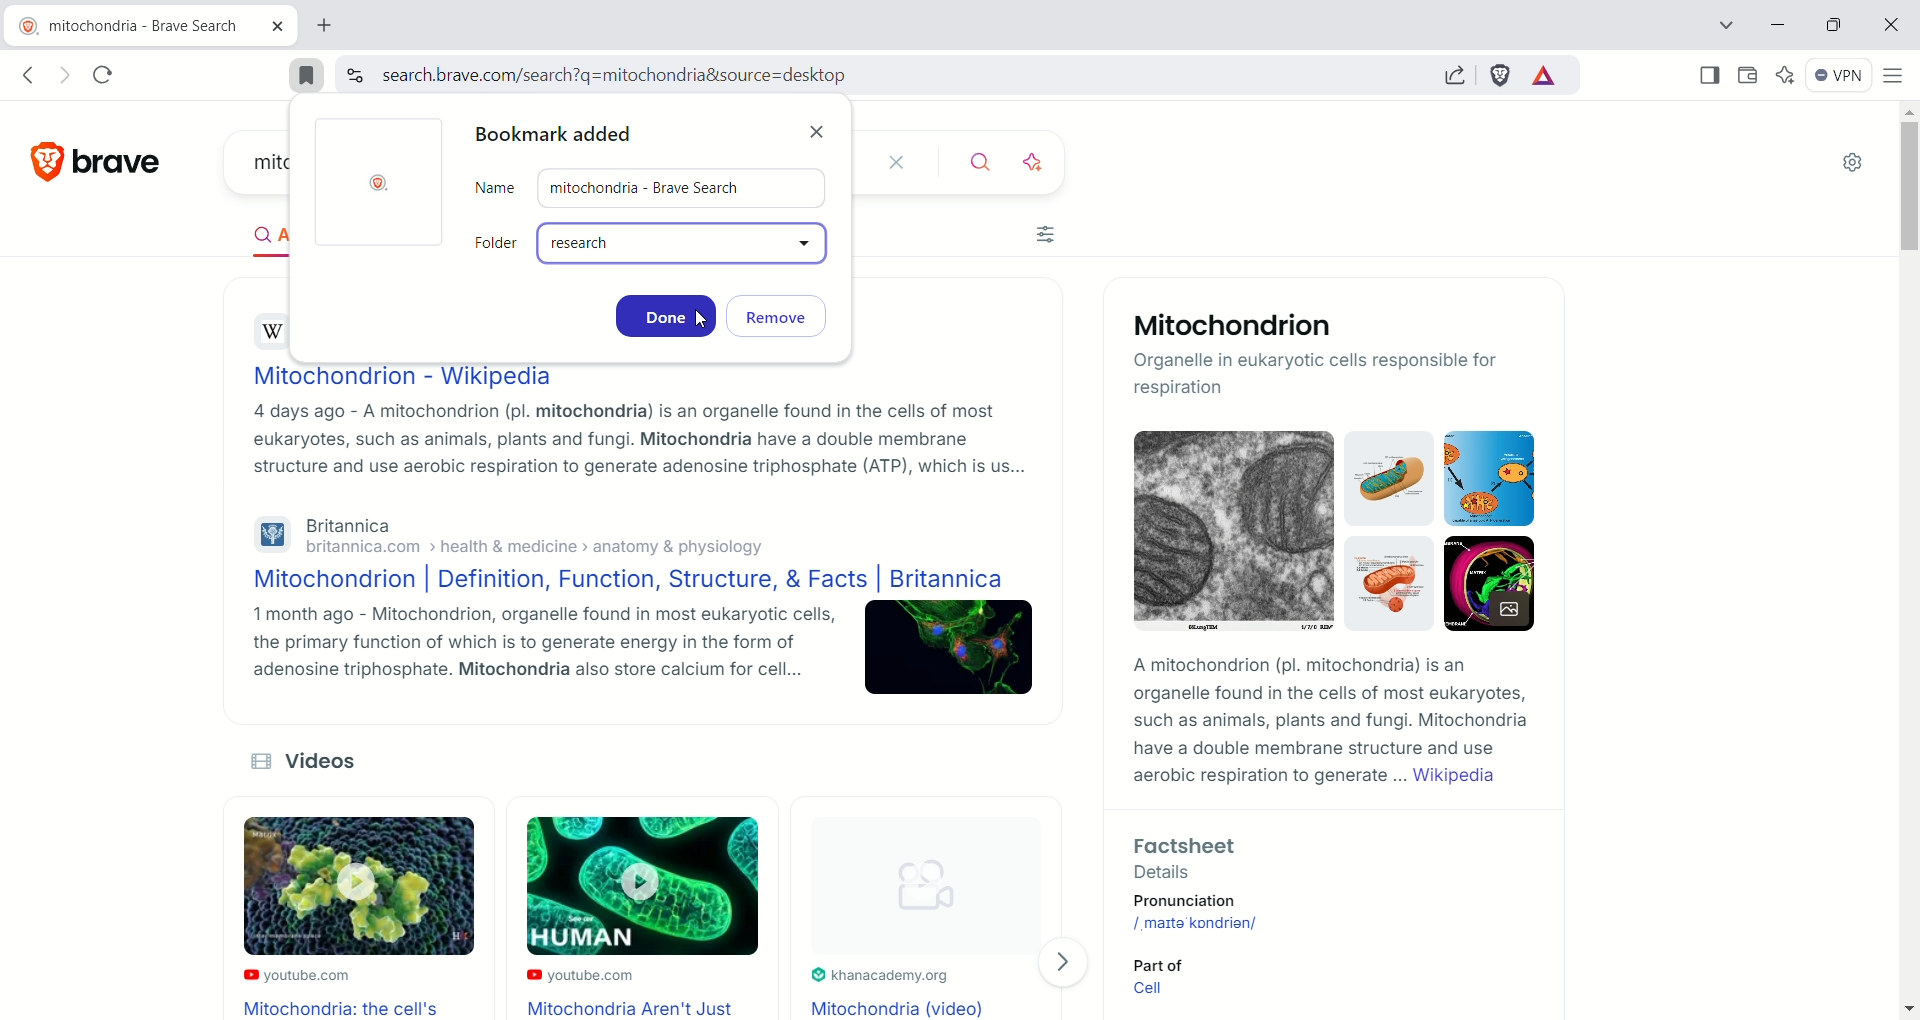  What do you see at coordinates (327, 28) in the screenshot?
I see `new tab` at bounding box center [327, 28].